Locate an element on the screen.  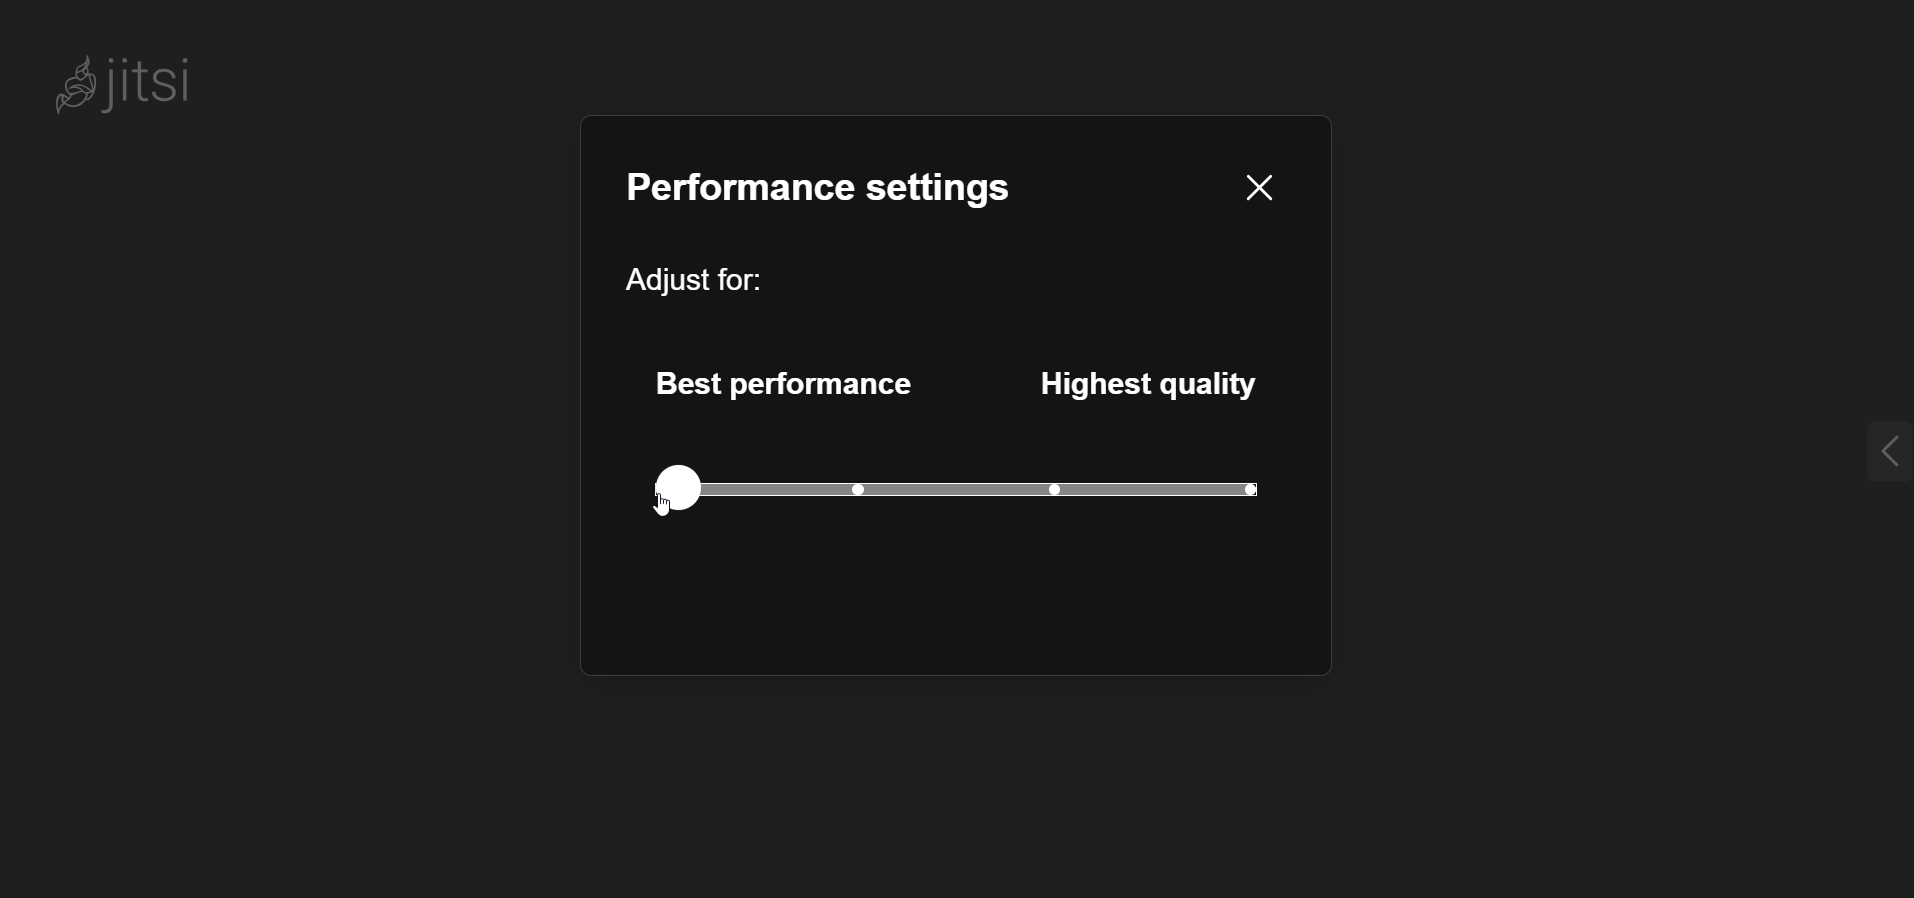
adjust for is located at coordinates (707, 280).